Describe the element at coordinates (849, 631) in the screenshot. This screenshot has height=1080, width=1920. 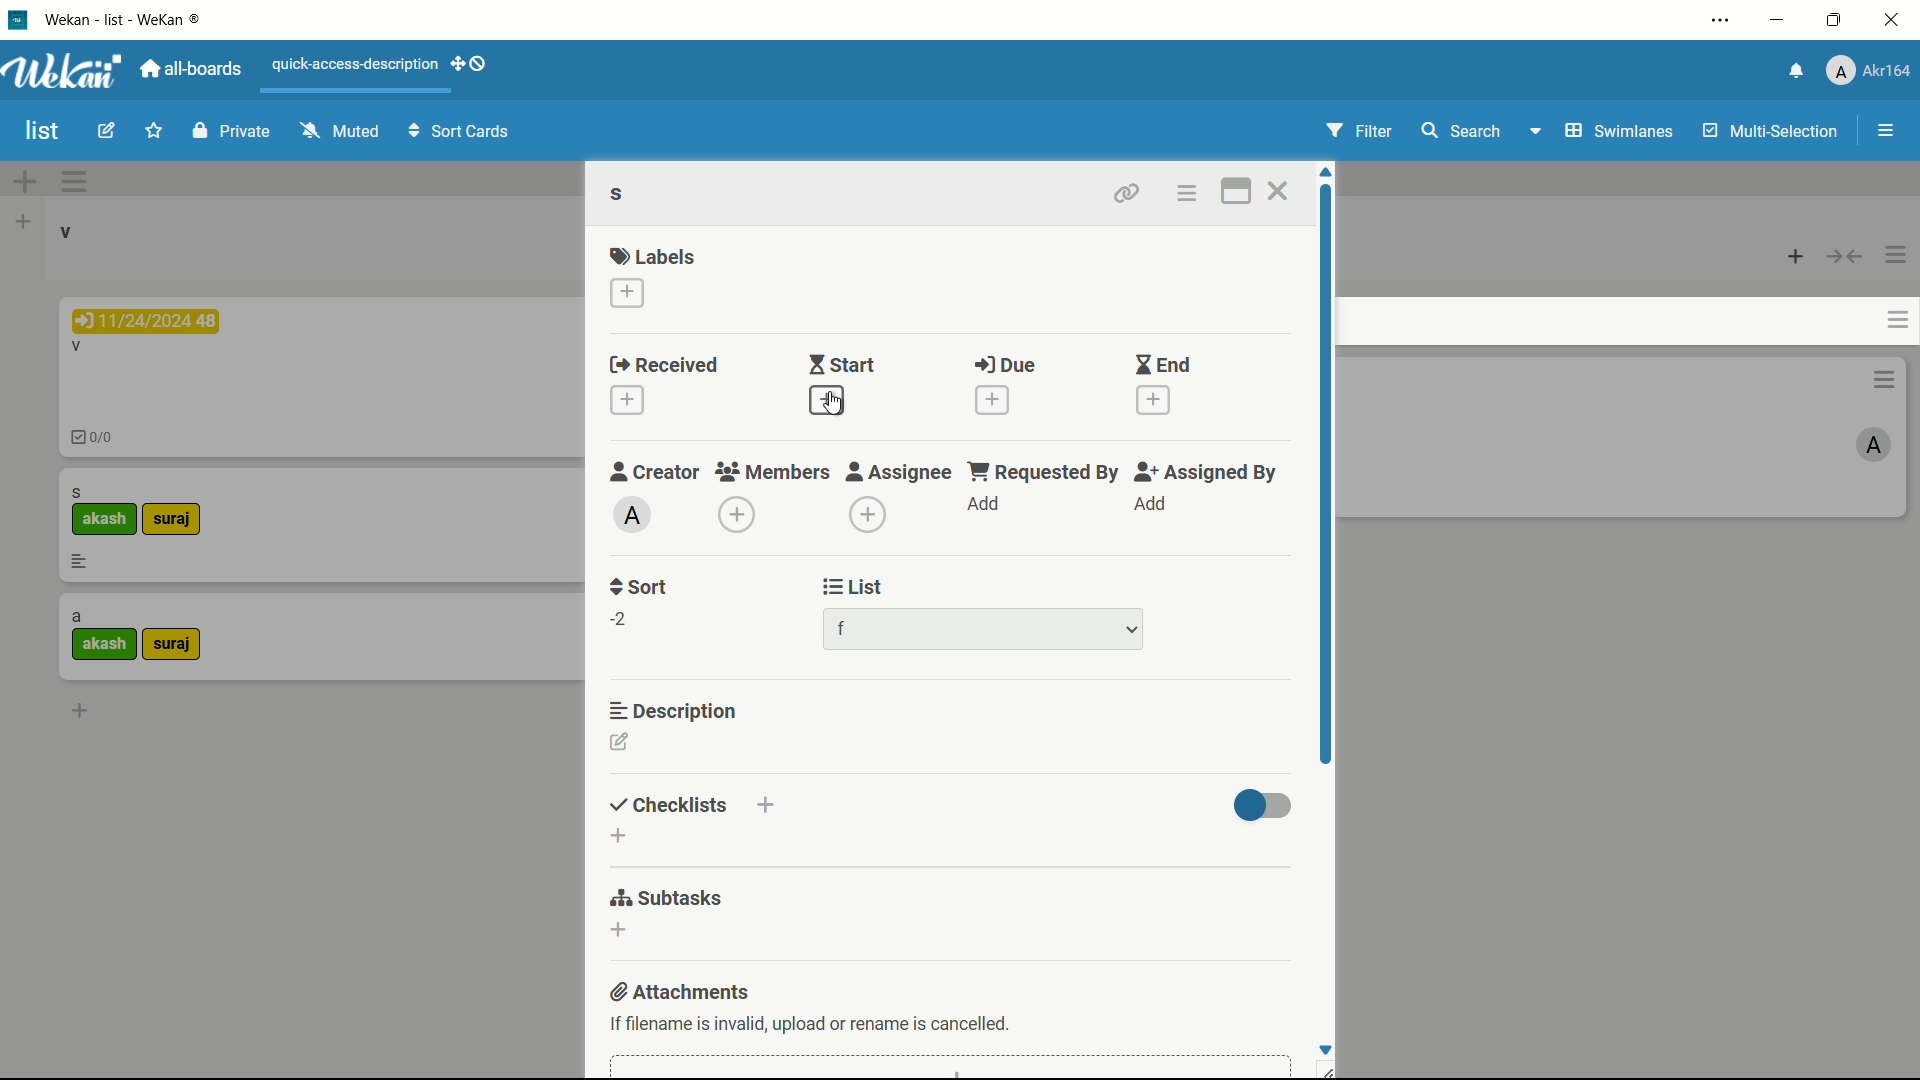
I see `list name` at that location.